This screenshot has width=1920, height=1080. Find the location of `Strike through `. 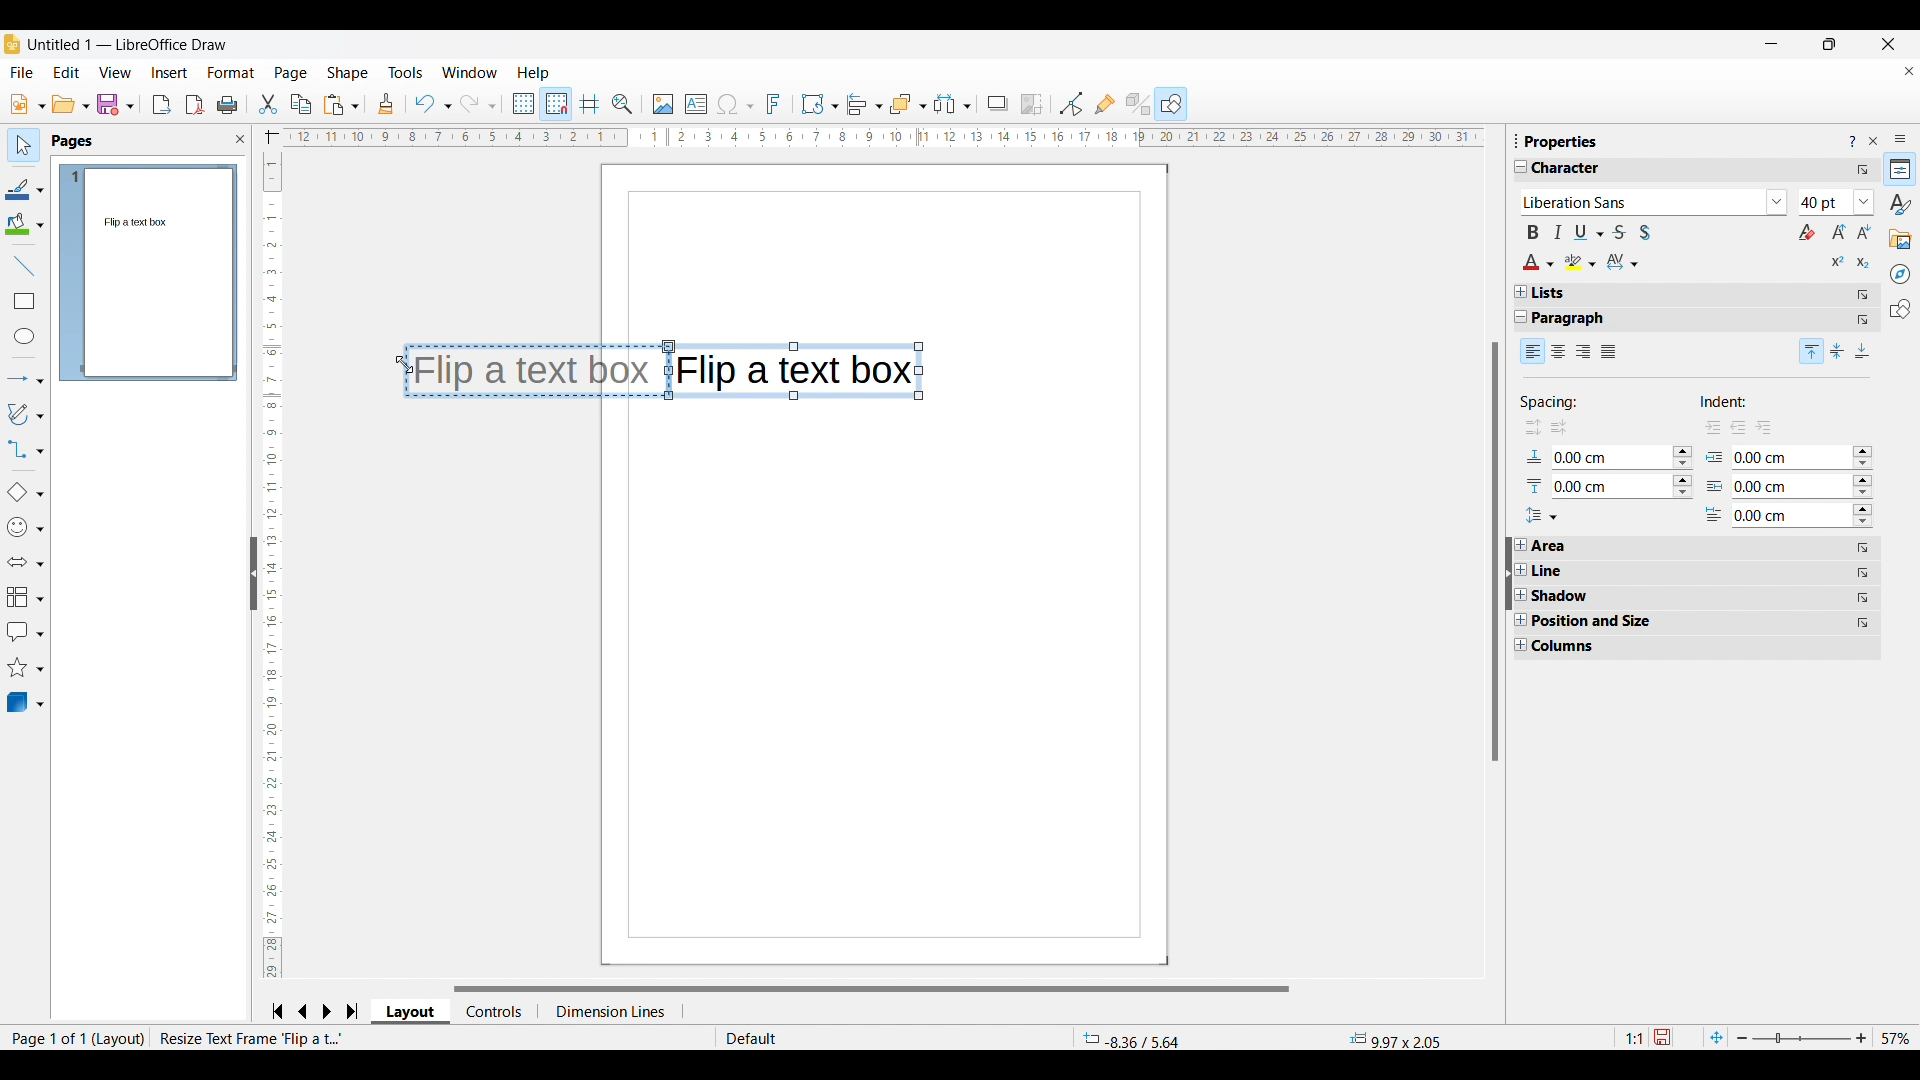

Strike through  is located at coordinates (1619, 232).